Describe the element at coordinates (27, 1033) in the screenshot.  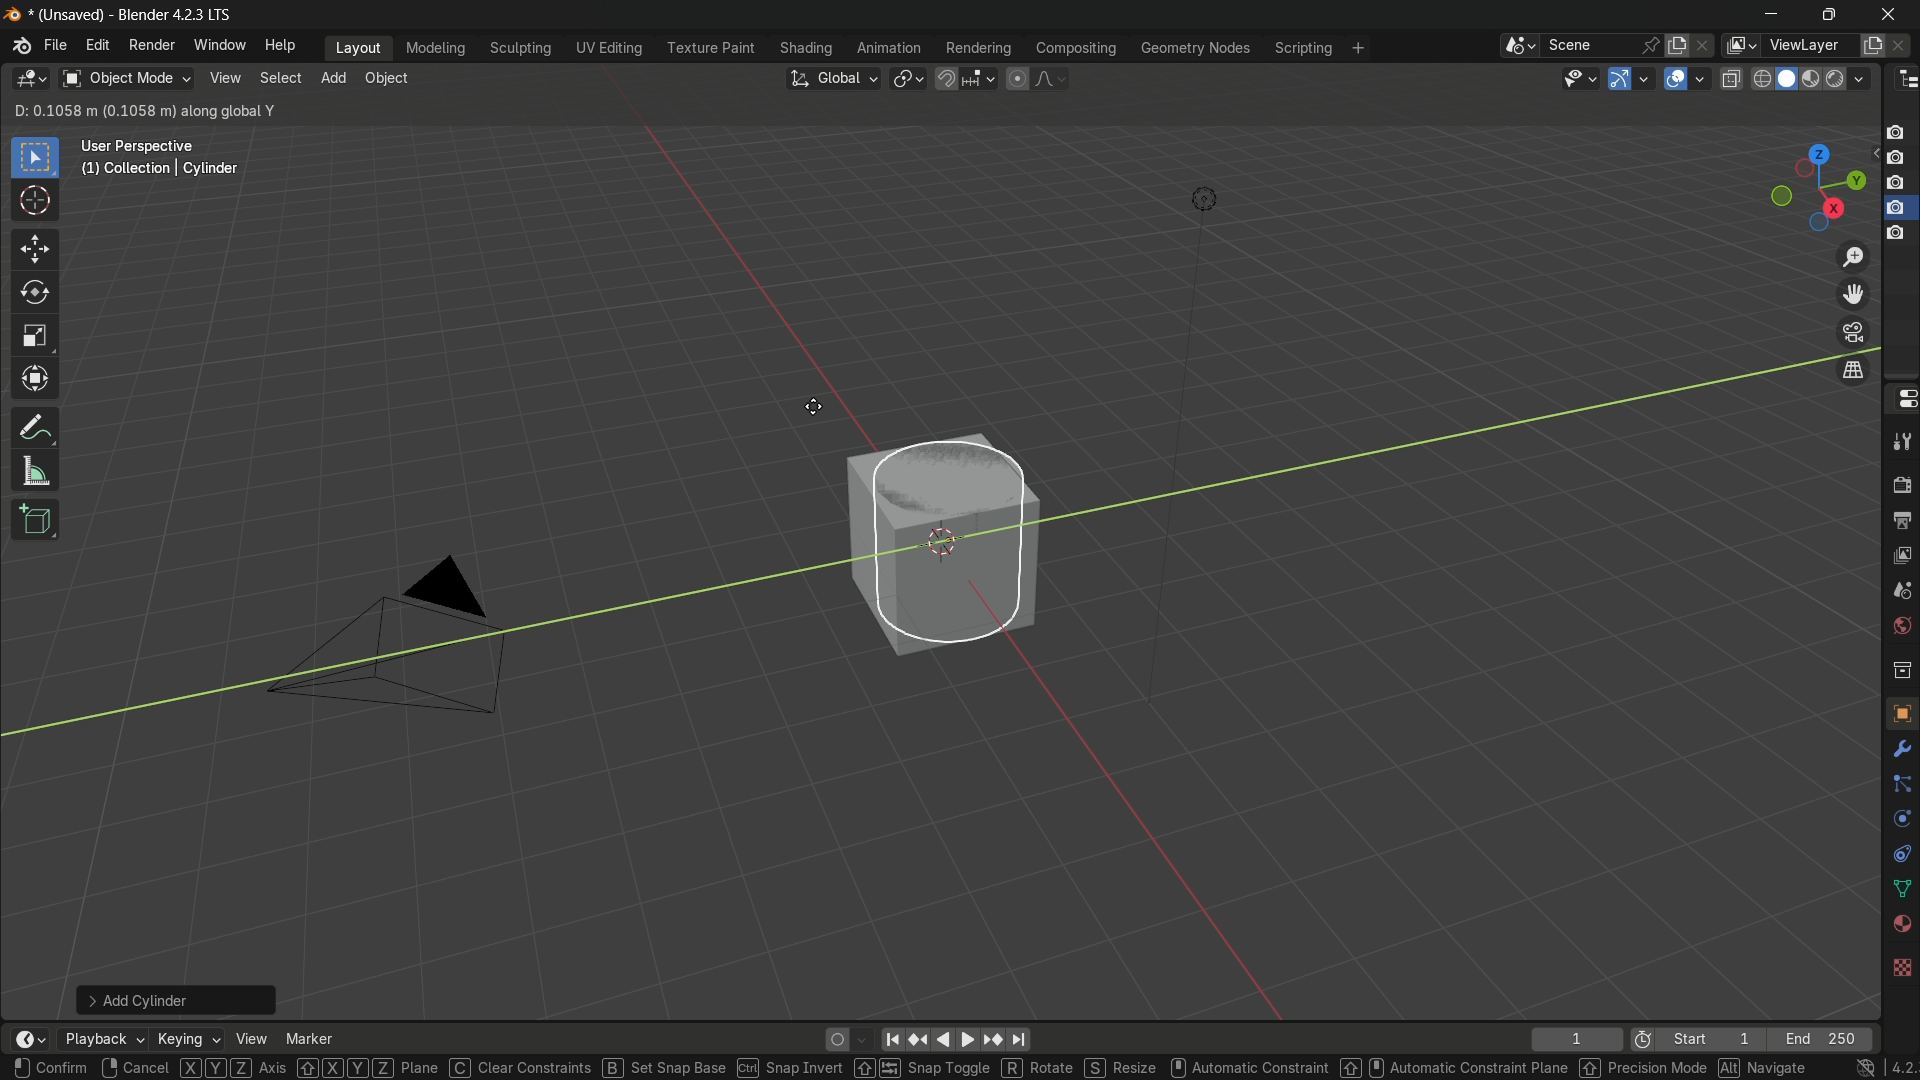
I see `timeline` at that location.